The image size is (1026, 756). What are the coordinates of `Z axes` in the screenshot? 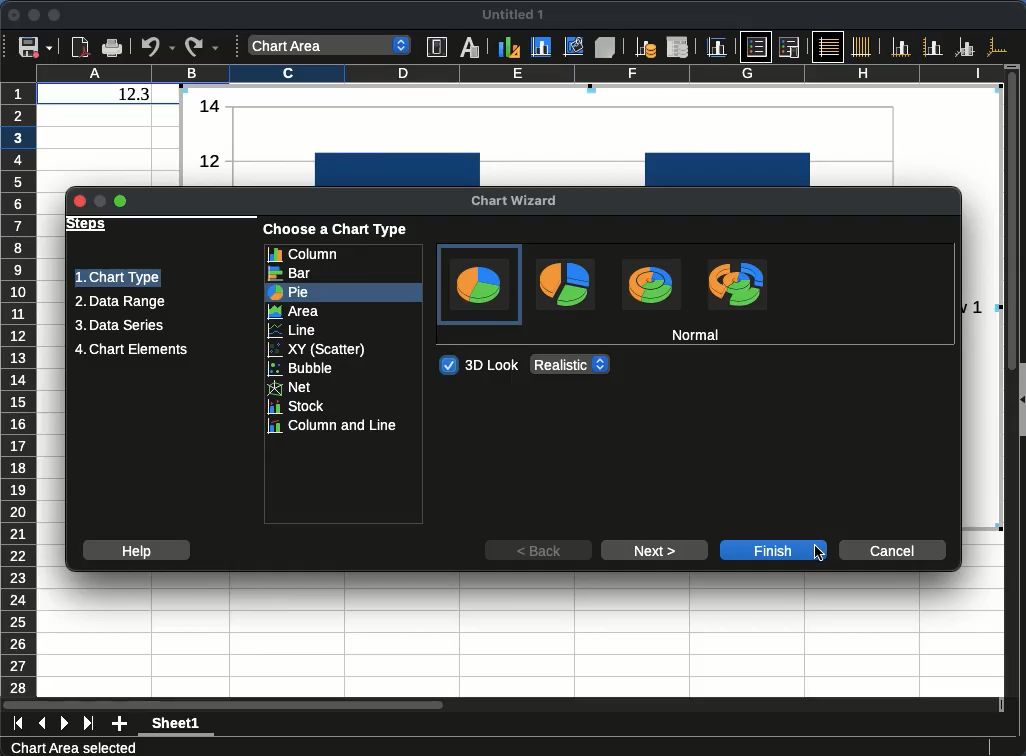 It's located at (965, 47).